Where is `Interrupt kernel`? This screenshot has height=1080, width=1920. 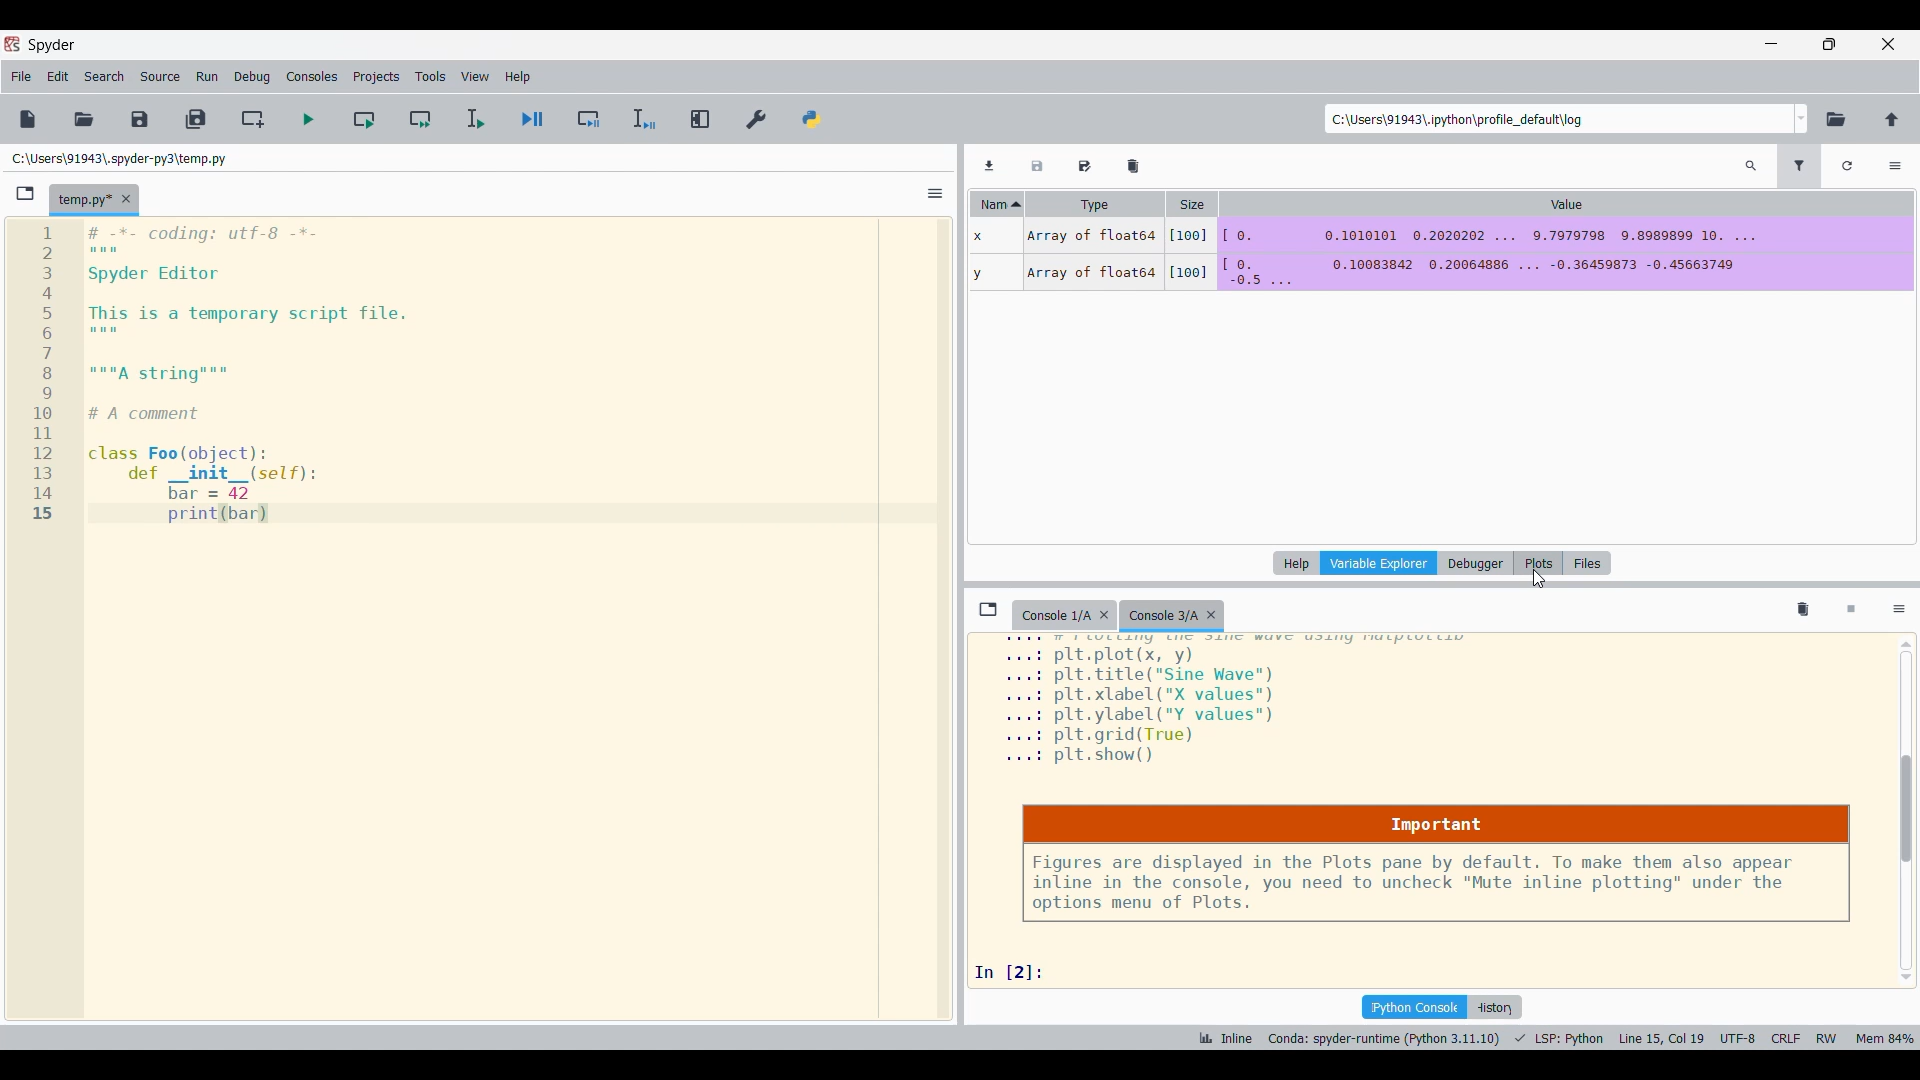 Interrupt kernel is located at coordinates (1852, 611).